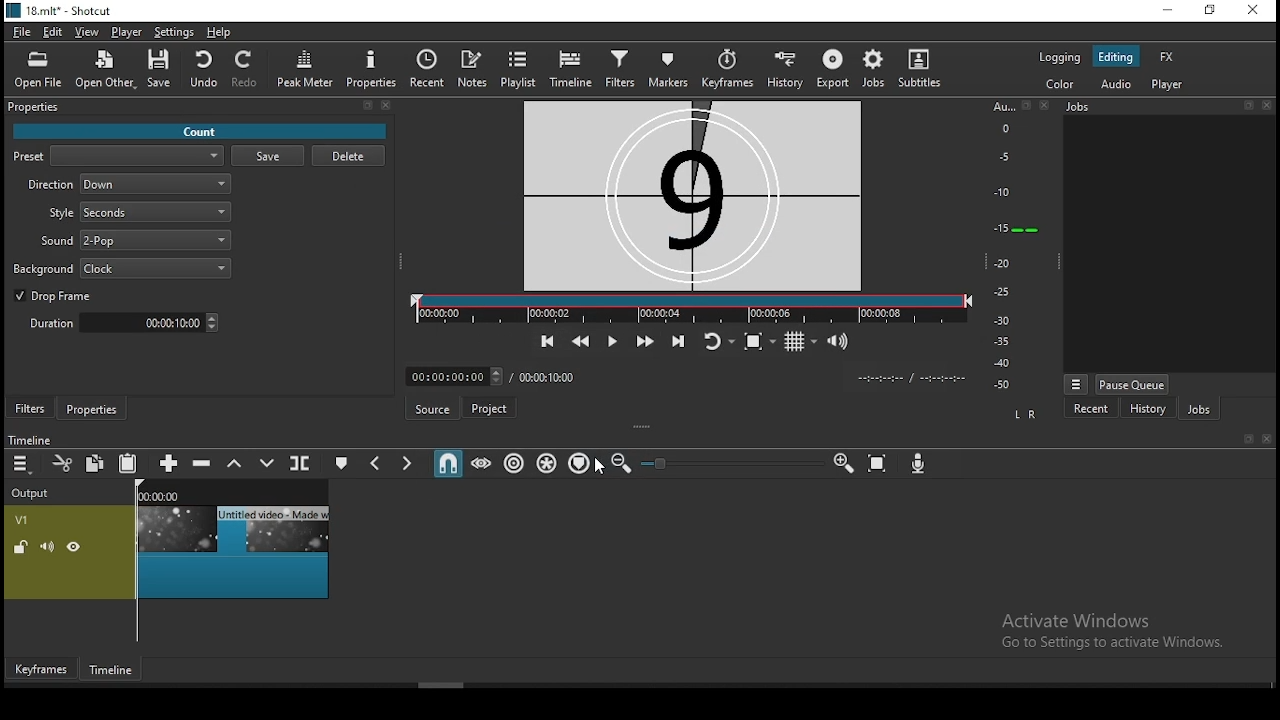  What do you see at coordinates (125, 31) in the screenshot?
I see `player` at bounding box center [125, 31].